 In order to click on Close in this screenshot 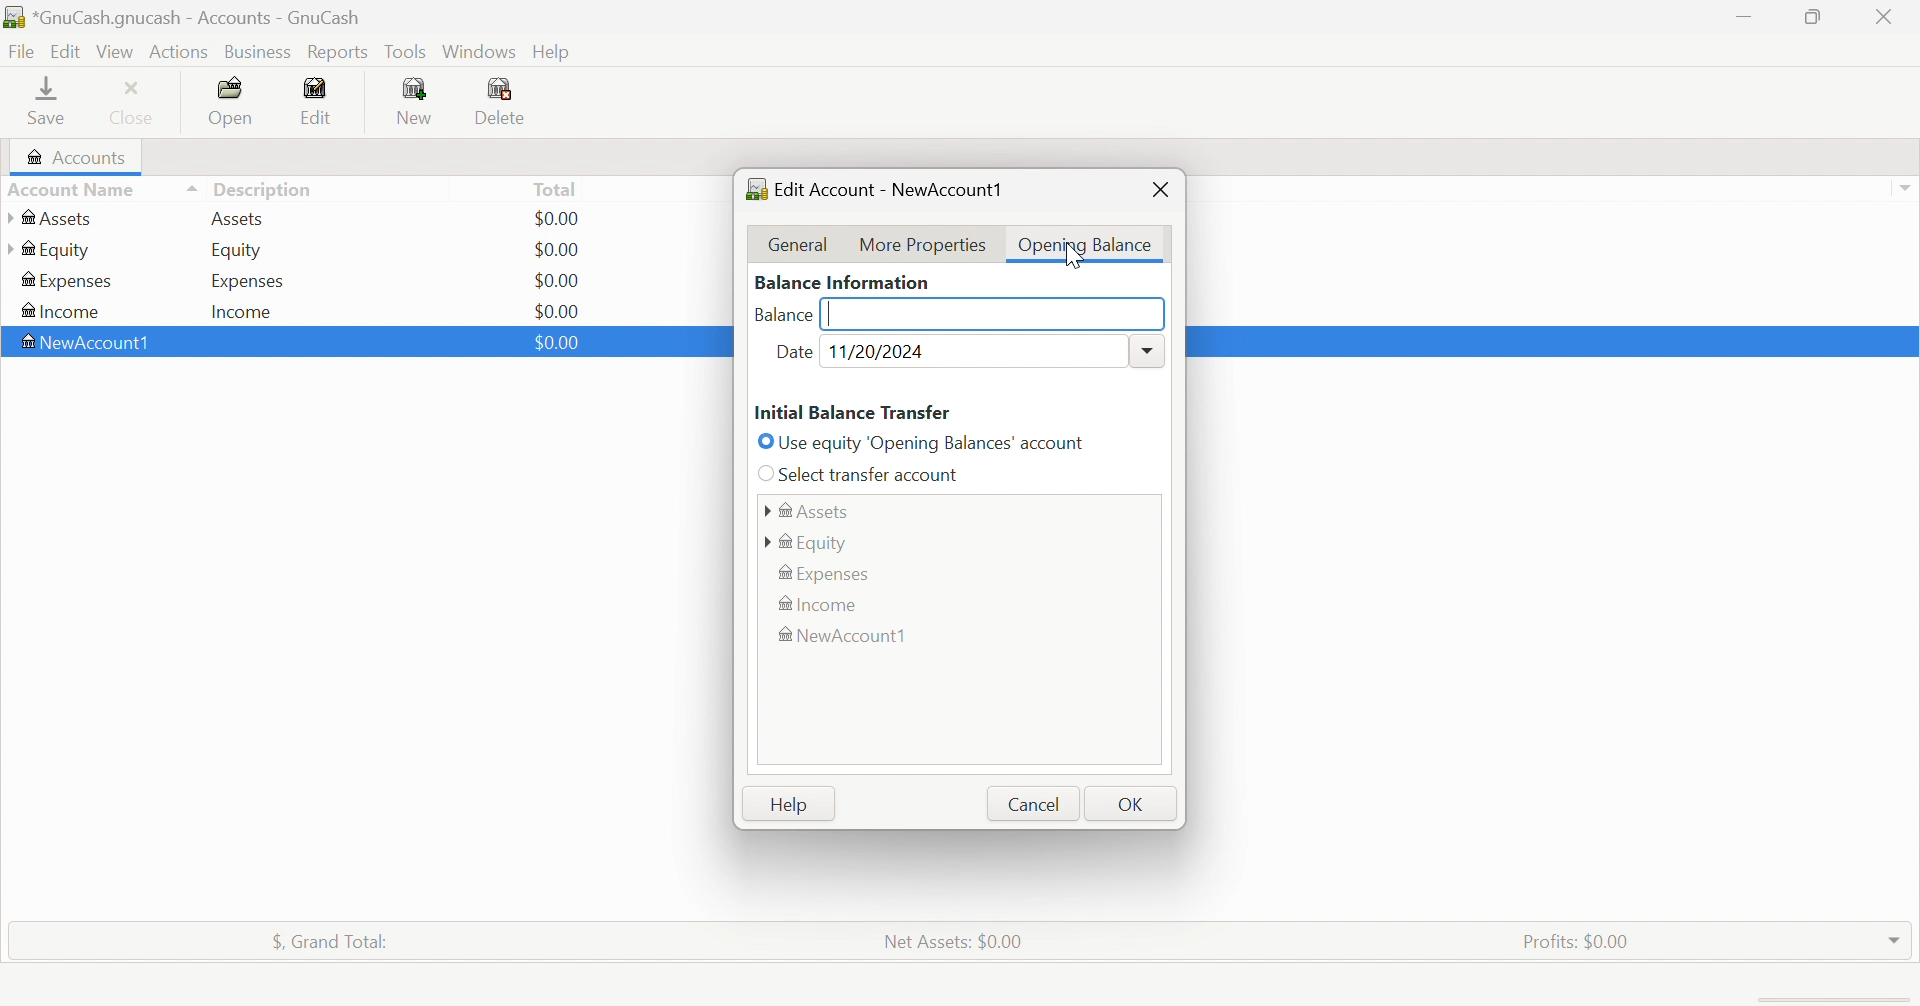, I will do `click(1887, 17)`.